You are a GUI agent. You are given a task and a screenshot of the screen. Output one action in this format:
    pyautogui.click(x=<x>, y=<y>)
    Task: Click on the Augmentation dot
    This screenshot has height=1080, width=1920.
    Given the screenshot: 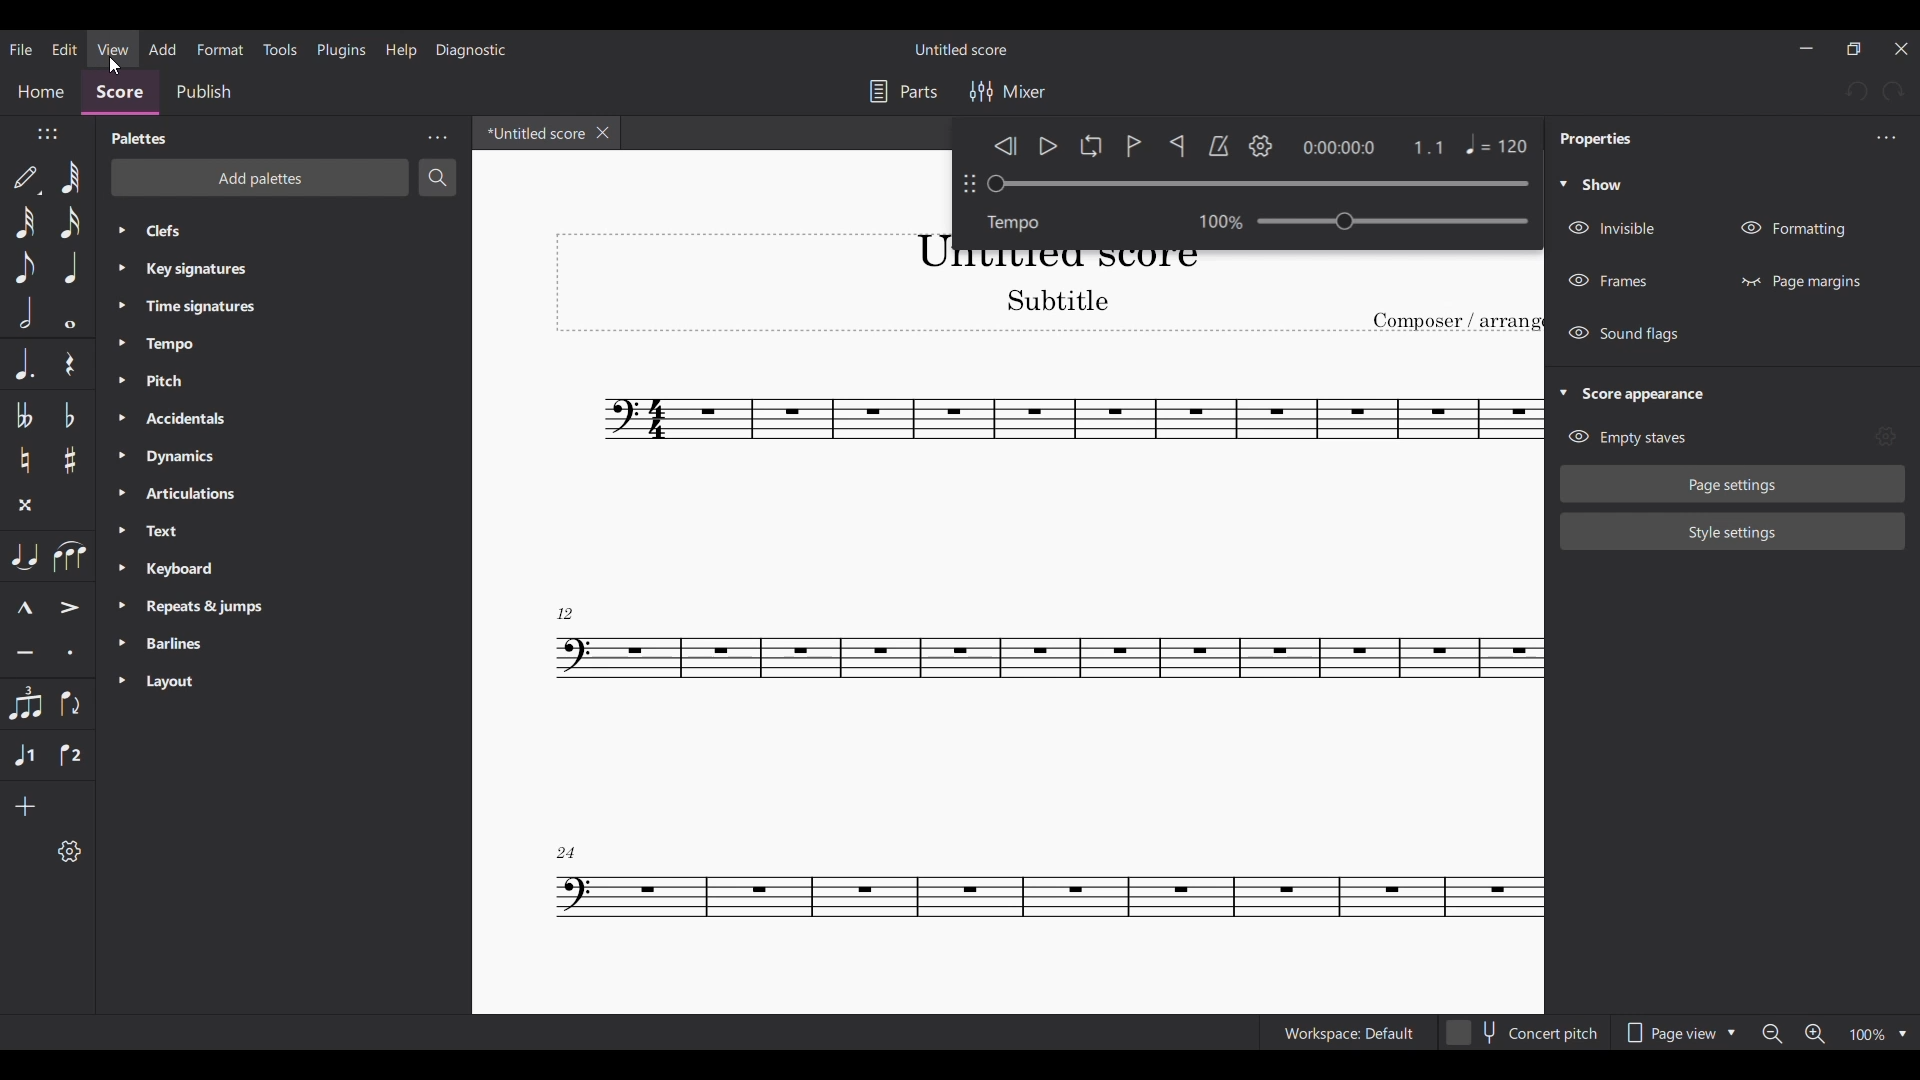 What is the action you would take?
    pyautogui.click(x=23, y=364)
    